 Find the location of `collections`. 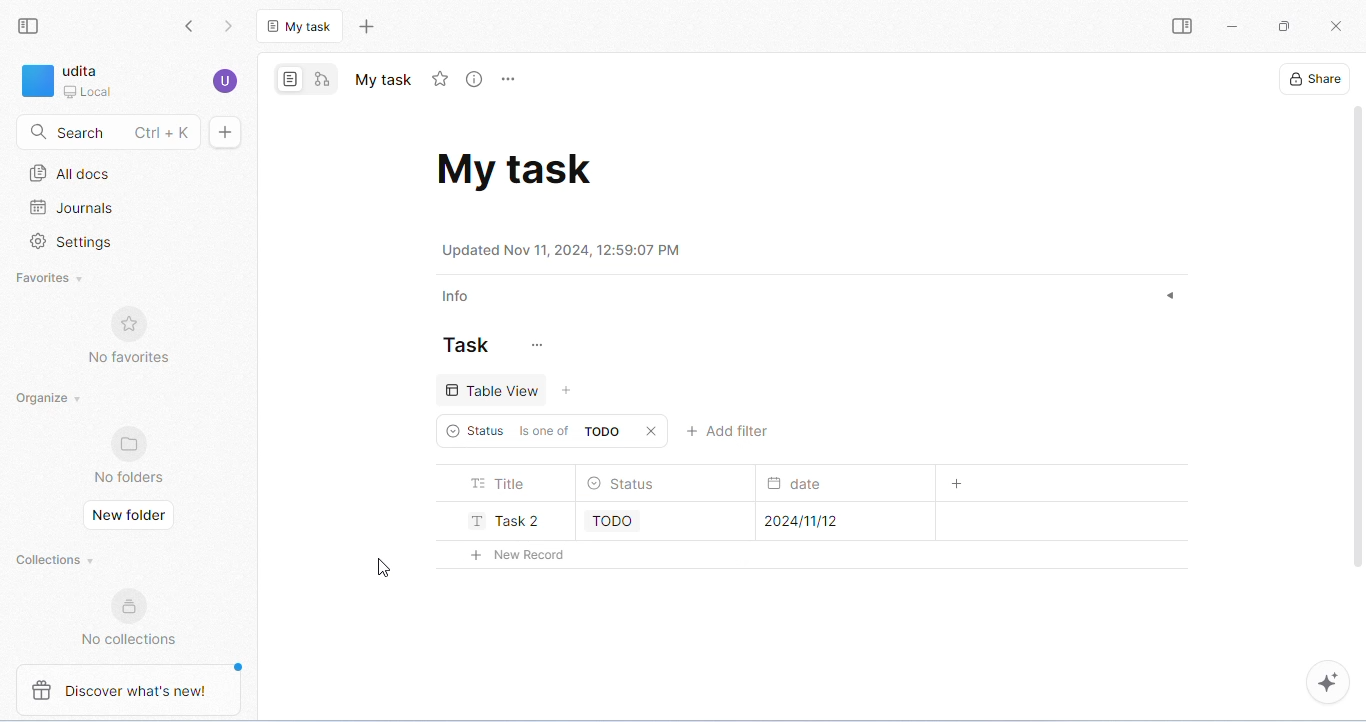

collections is located at coordinates (55, 560).